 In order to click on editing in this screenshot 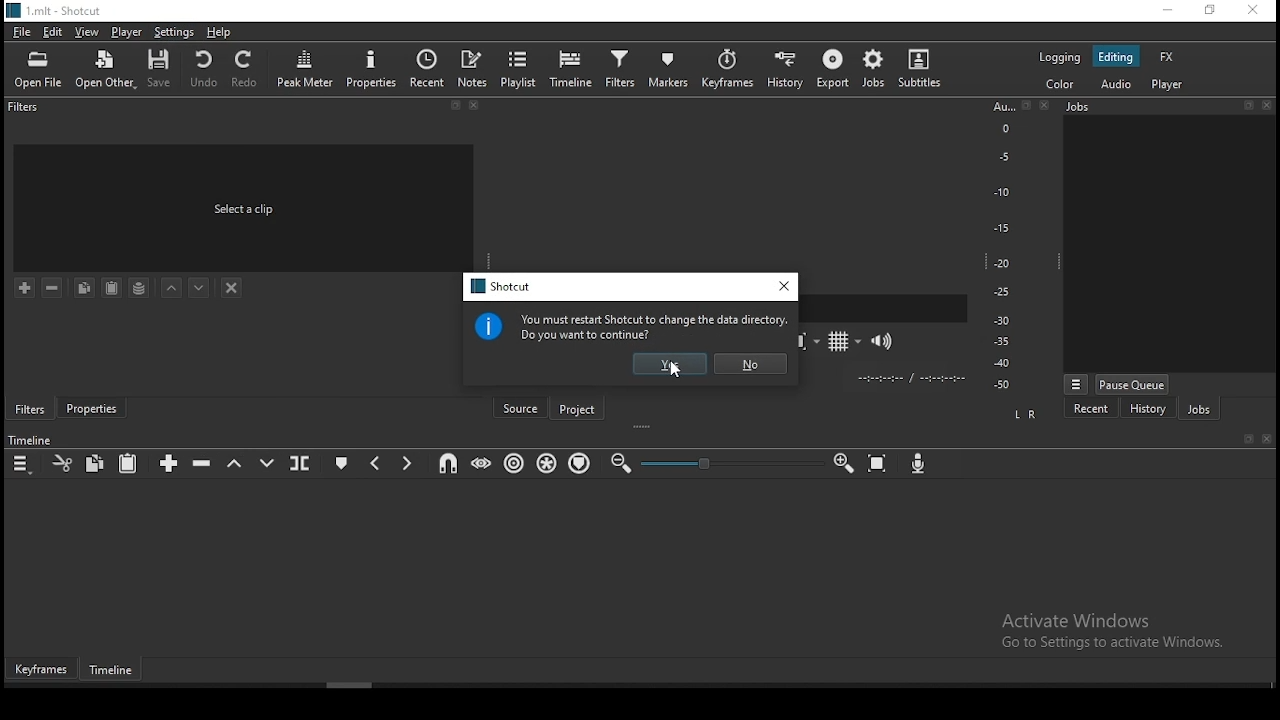, I will do `click(1119, 57)`.